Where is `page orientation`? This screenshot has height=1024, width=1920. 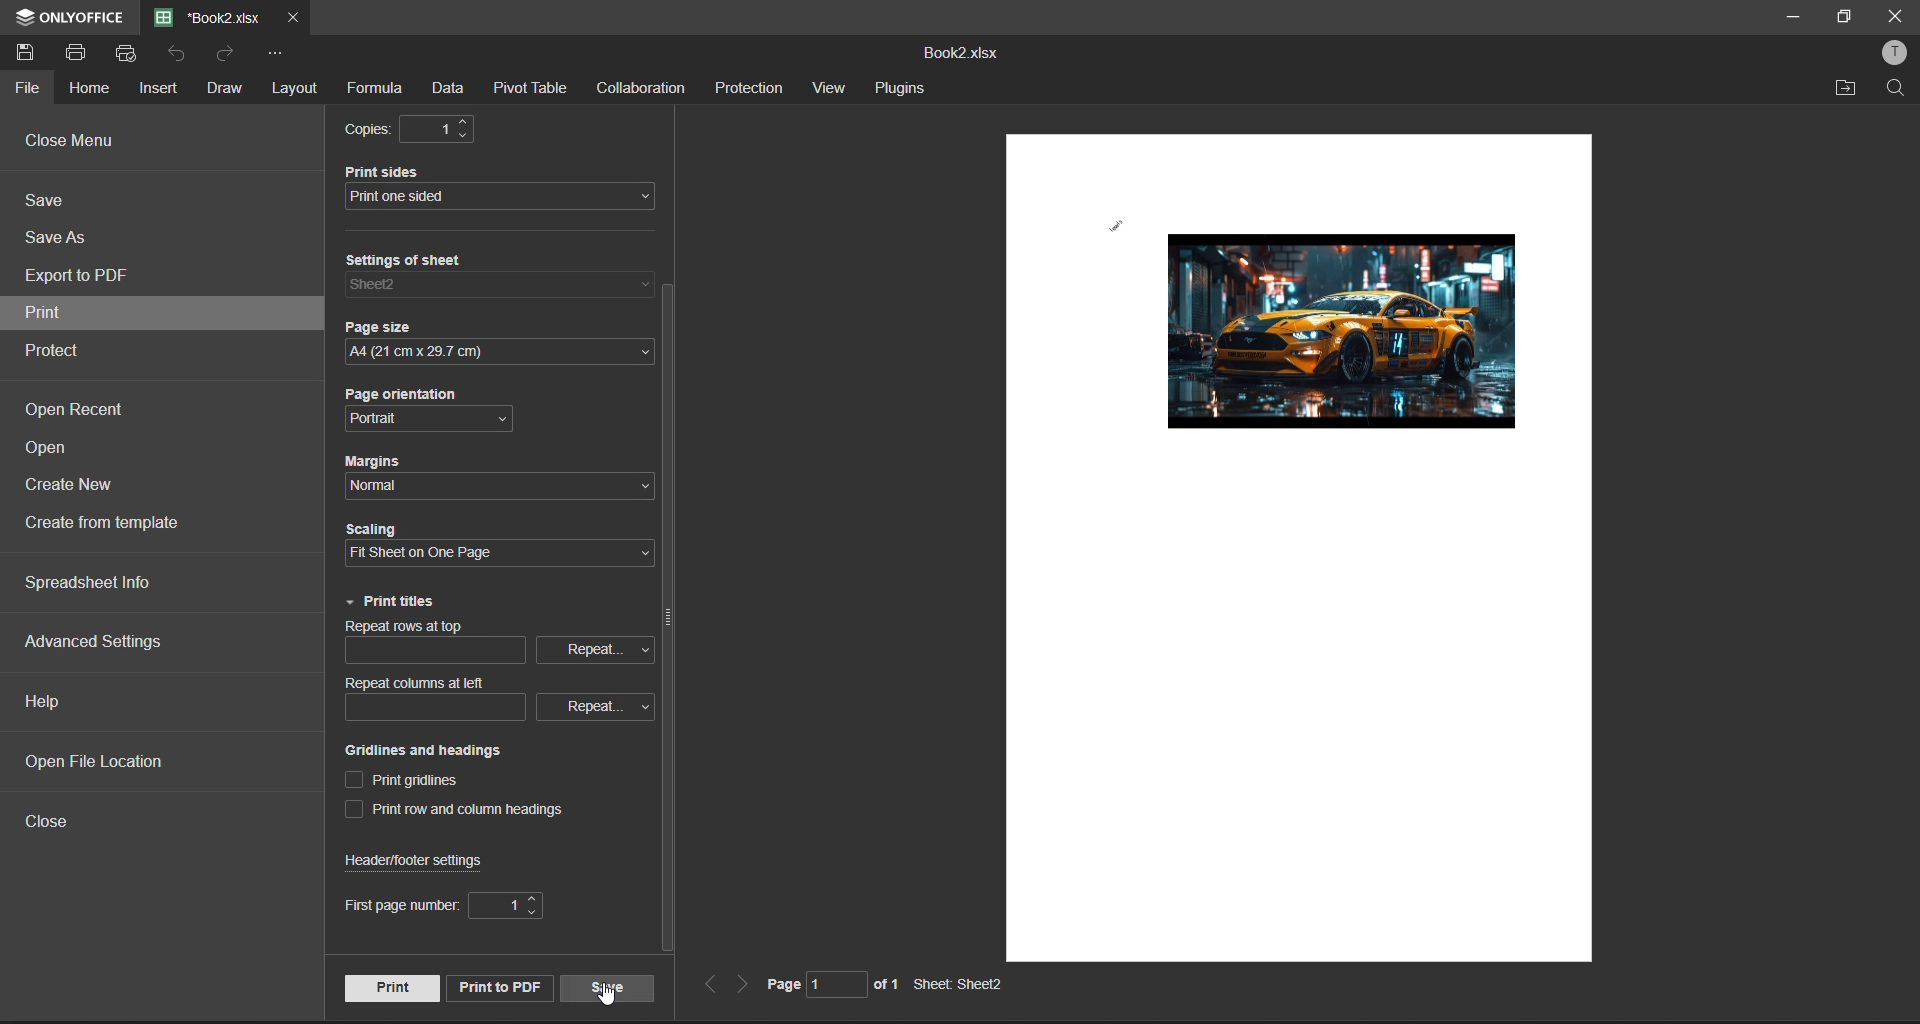 page orientation is located at coordinates (416, 397).